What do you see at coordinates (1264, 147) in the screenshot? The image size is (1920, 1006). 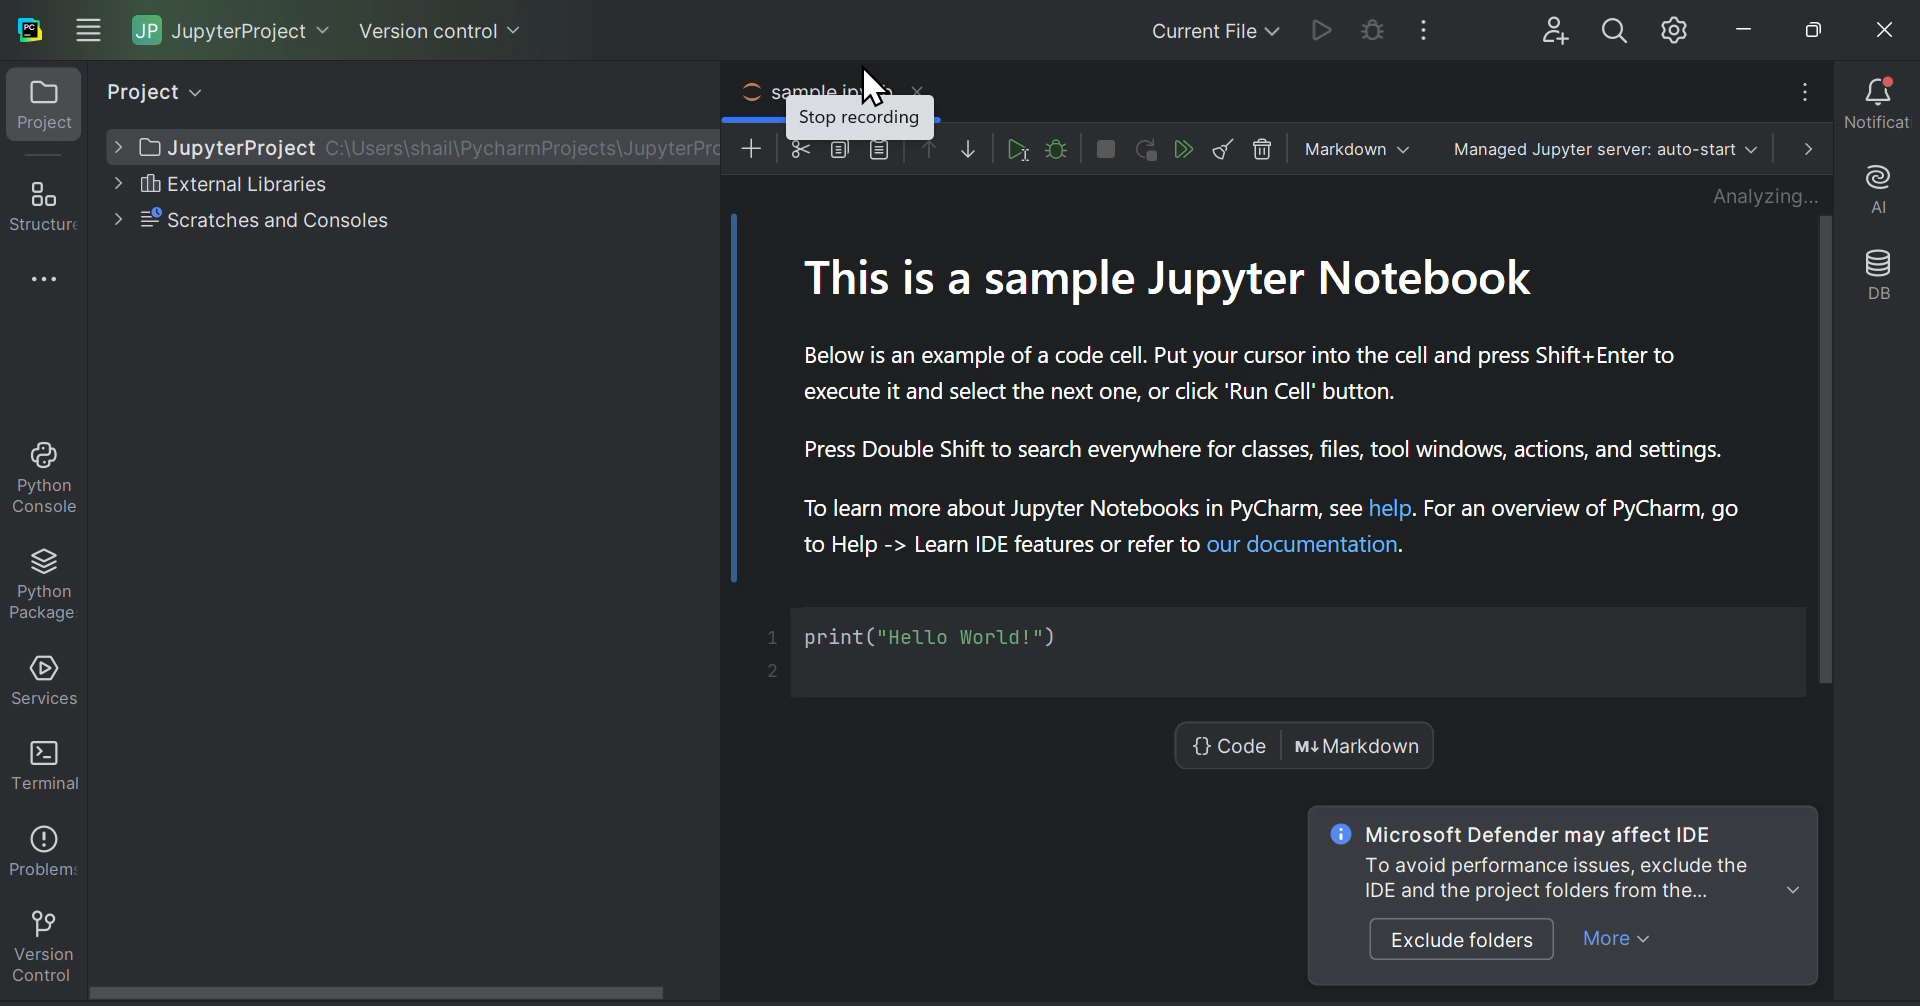 I see `delete cell` at bounding box center [1264, 147].